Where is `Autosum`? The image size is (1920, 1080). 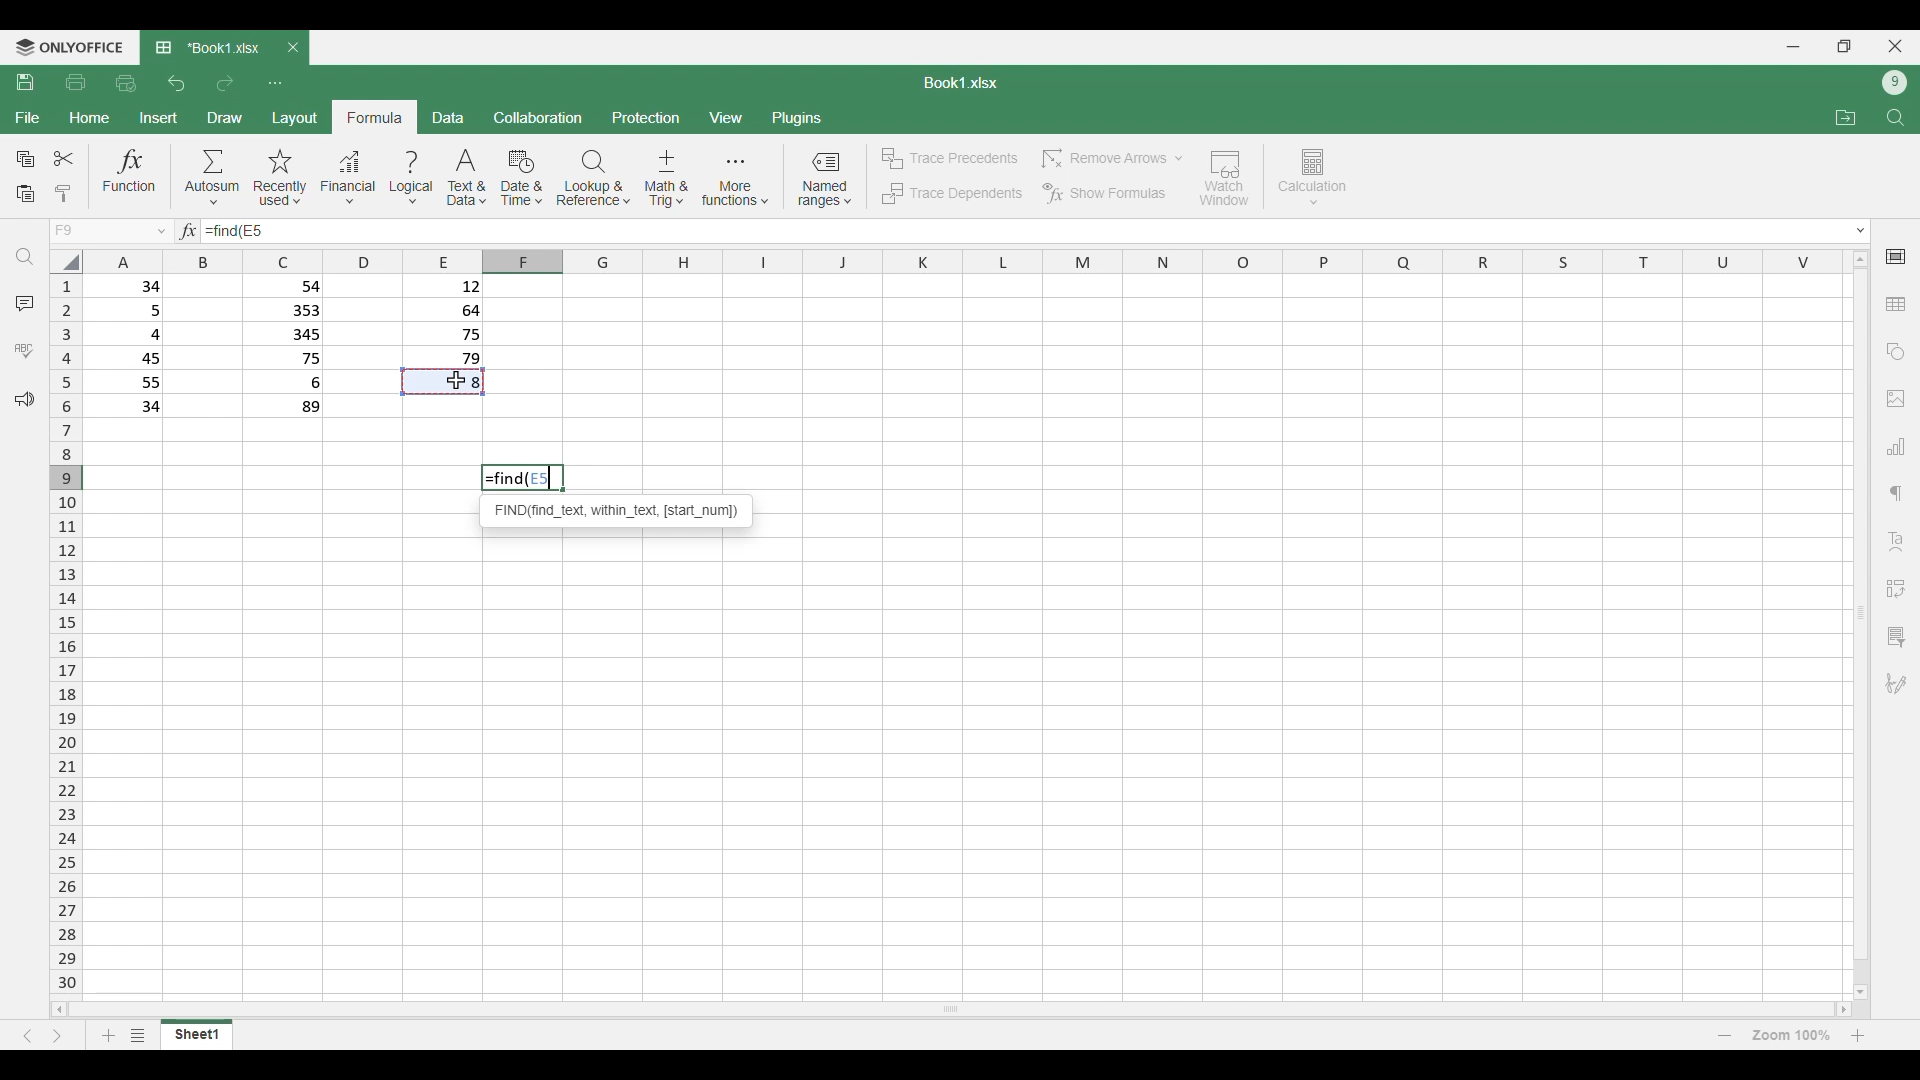 Autosum is located at coordinates (213, 176).